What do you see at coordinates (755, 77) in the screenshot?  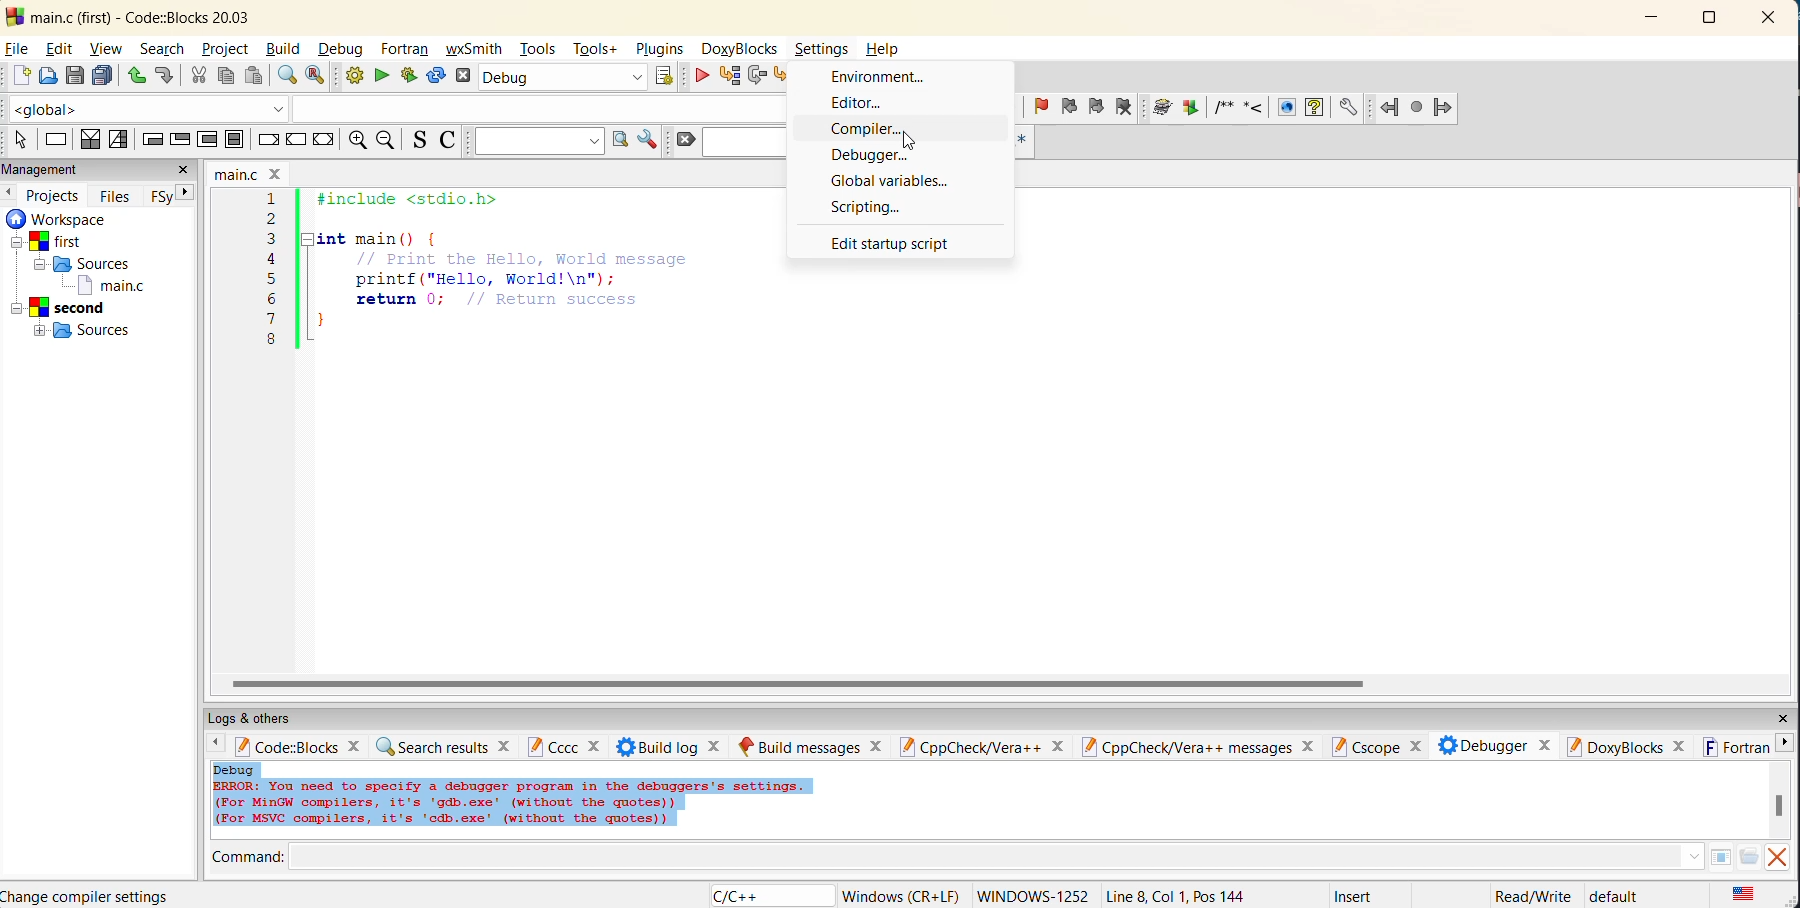 I see `next line` at bounding box center [755, 77].